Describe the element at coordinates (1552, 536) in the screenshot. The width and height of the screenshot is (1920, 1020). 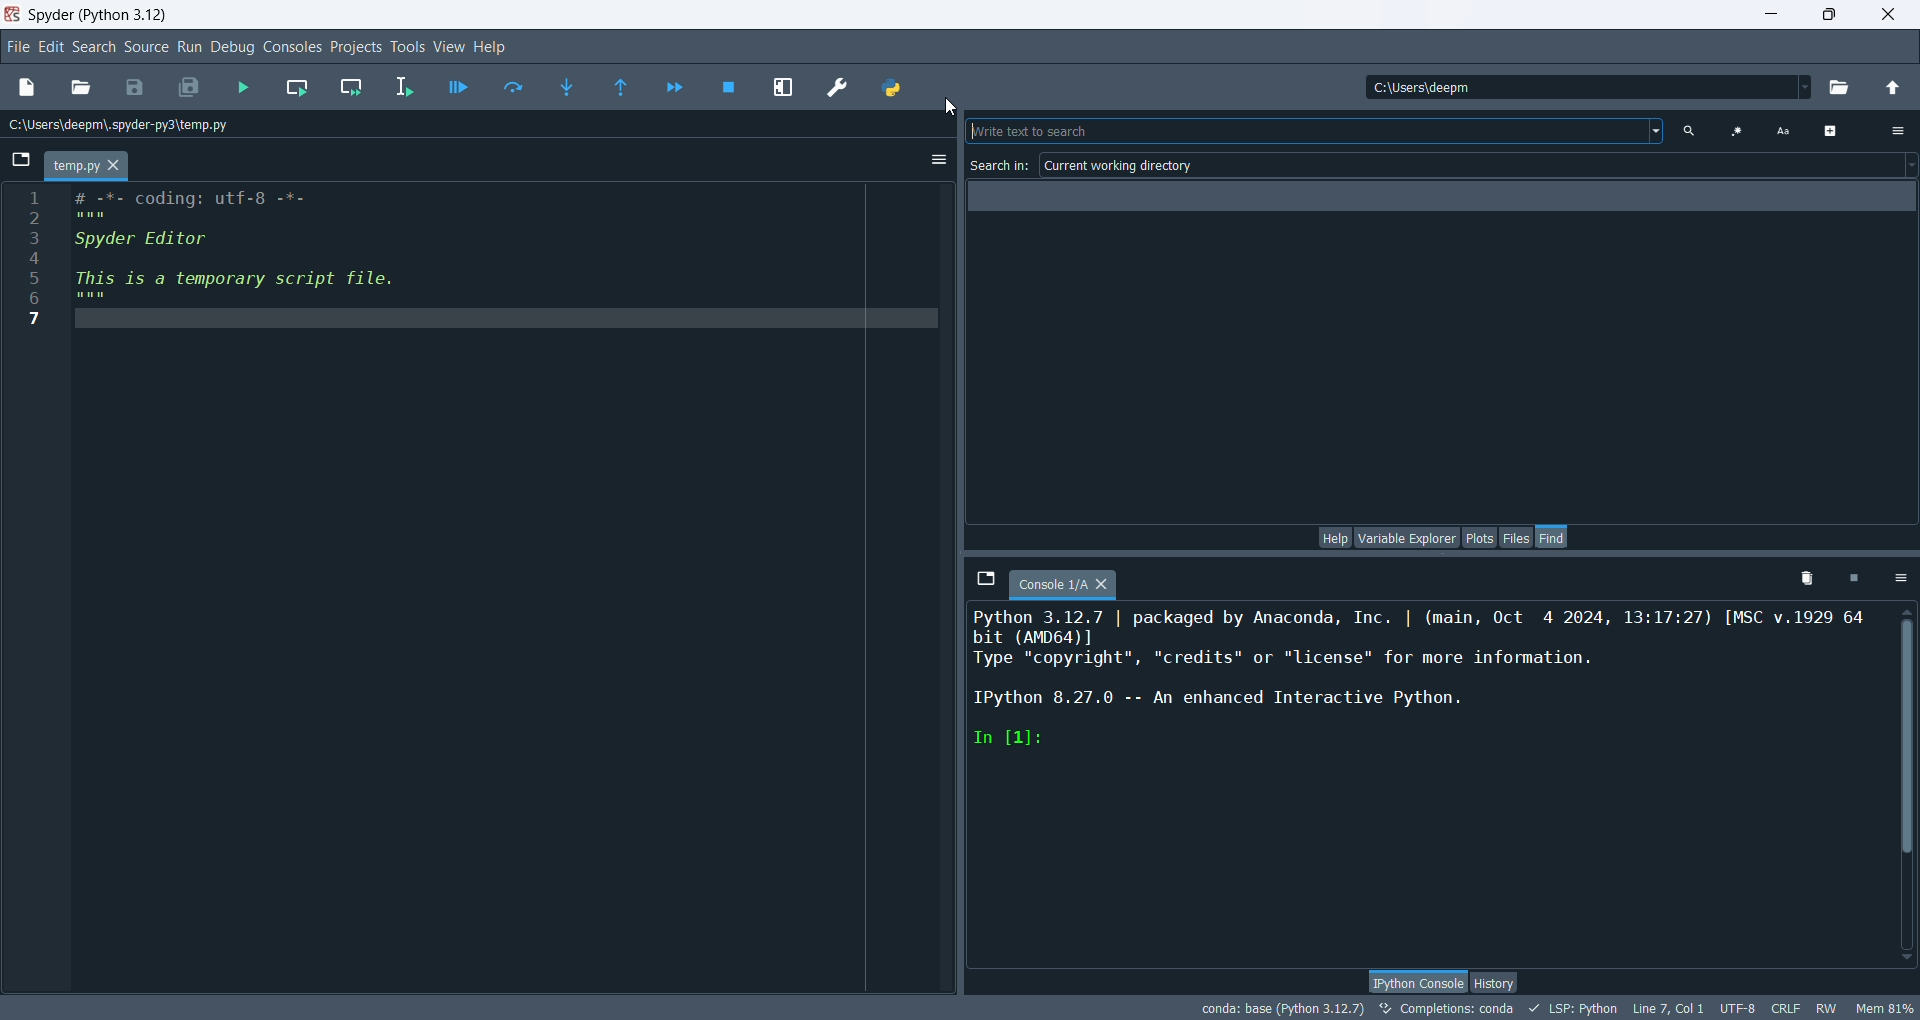
I see `find` at that location.